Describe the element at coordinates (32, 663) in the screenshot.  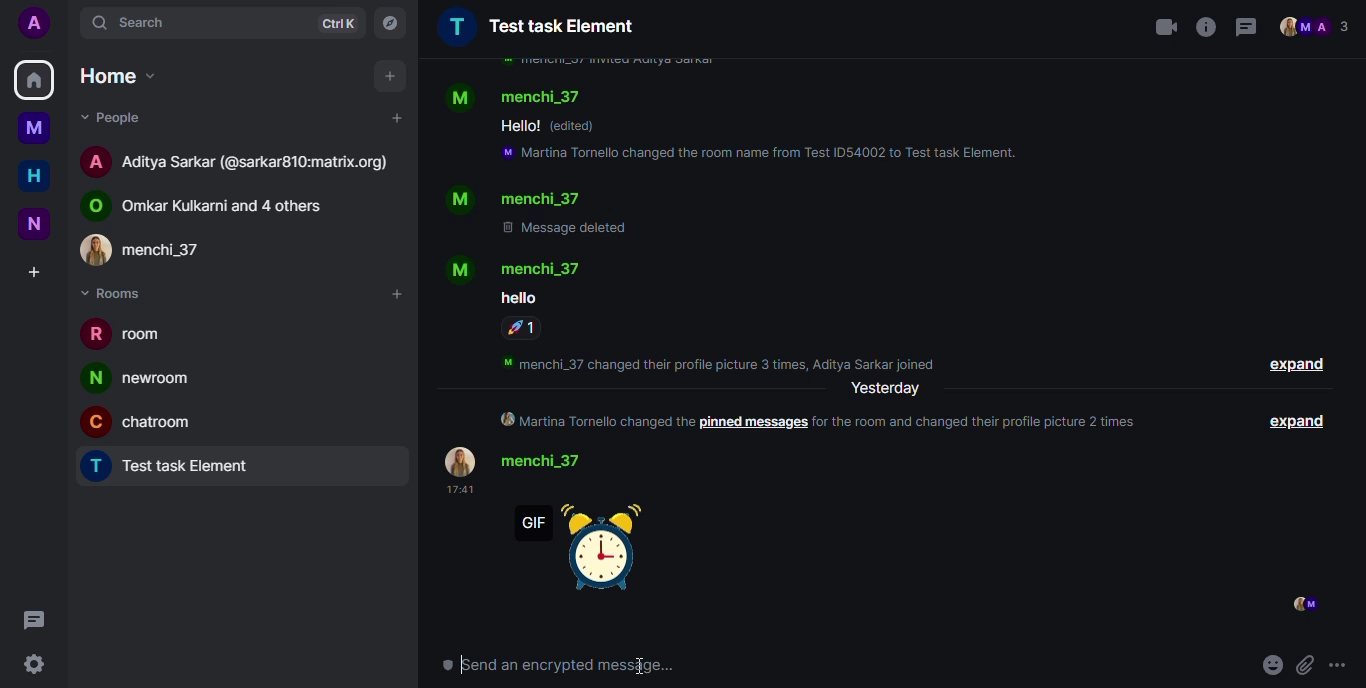
I see `quick settings` at that location.